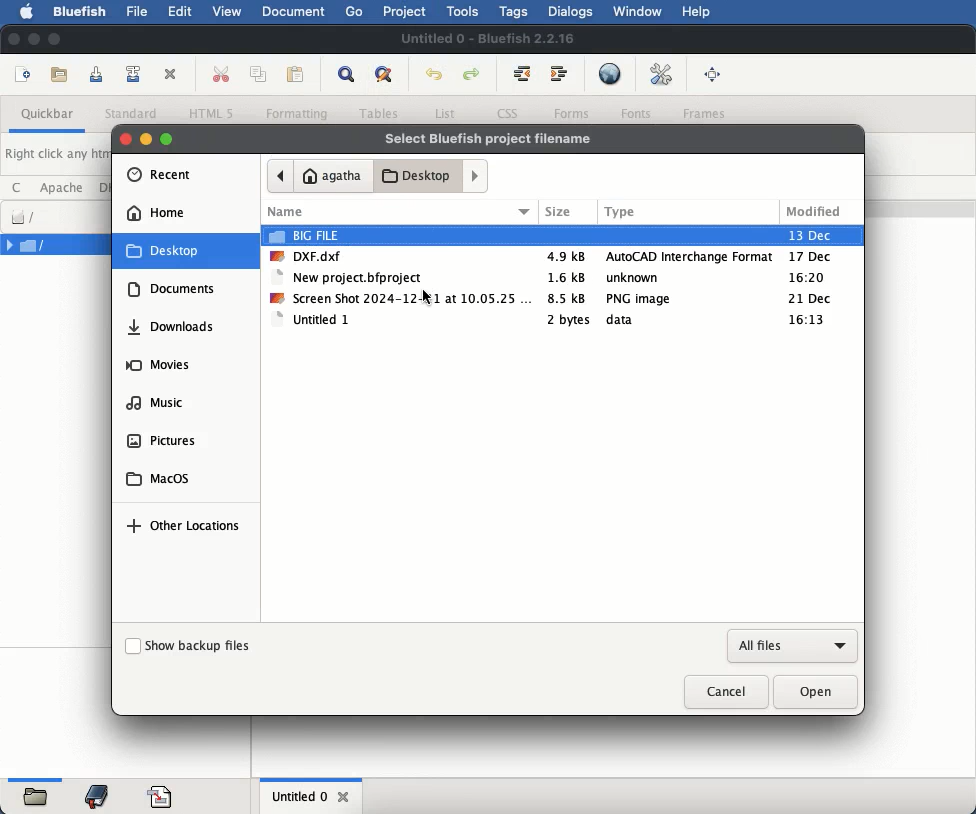  What do you see at coordinates (347, 76) in the screenshot?
I see `show find bar` at bounding box center [347, 76].